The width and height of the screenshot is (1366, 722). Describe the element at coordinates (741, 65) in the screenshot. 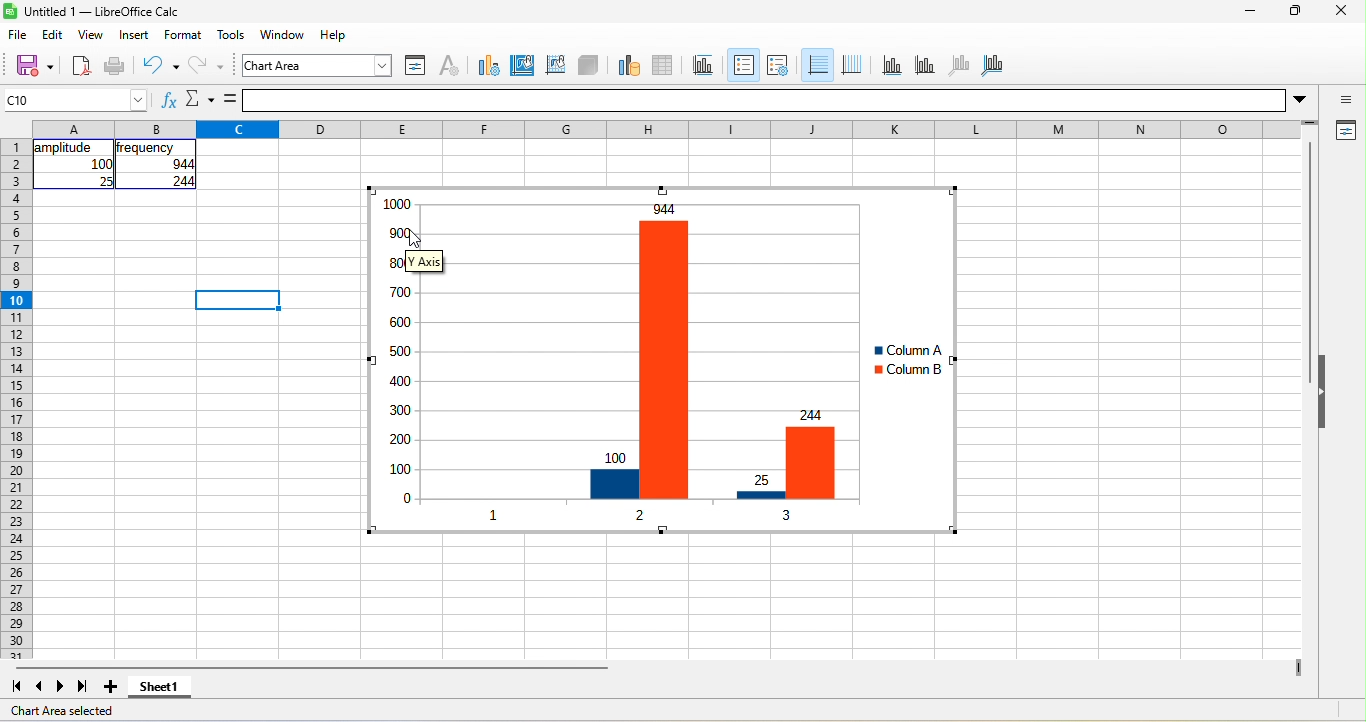

I see `legend on/off` at that location.